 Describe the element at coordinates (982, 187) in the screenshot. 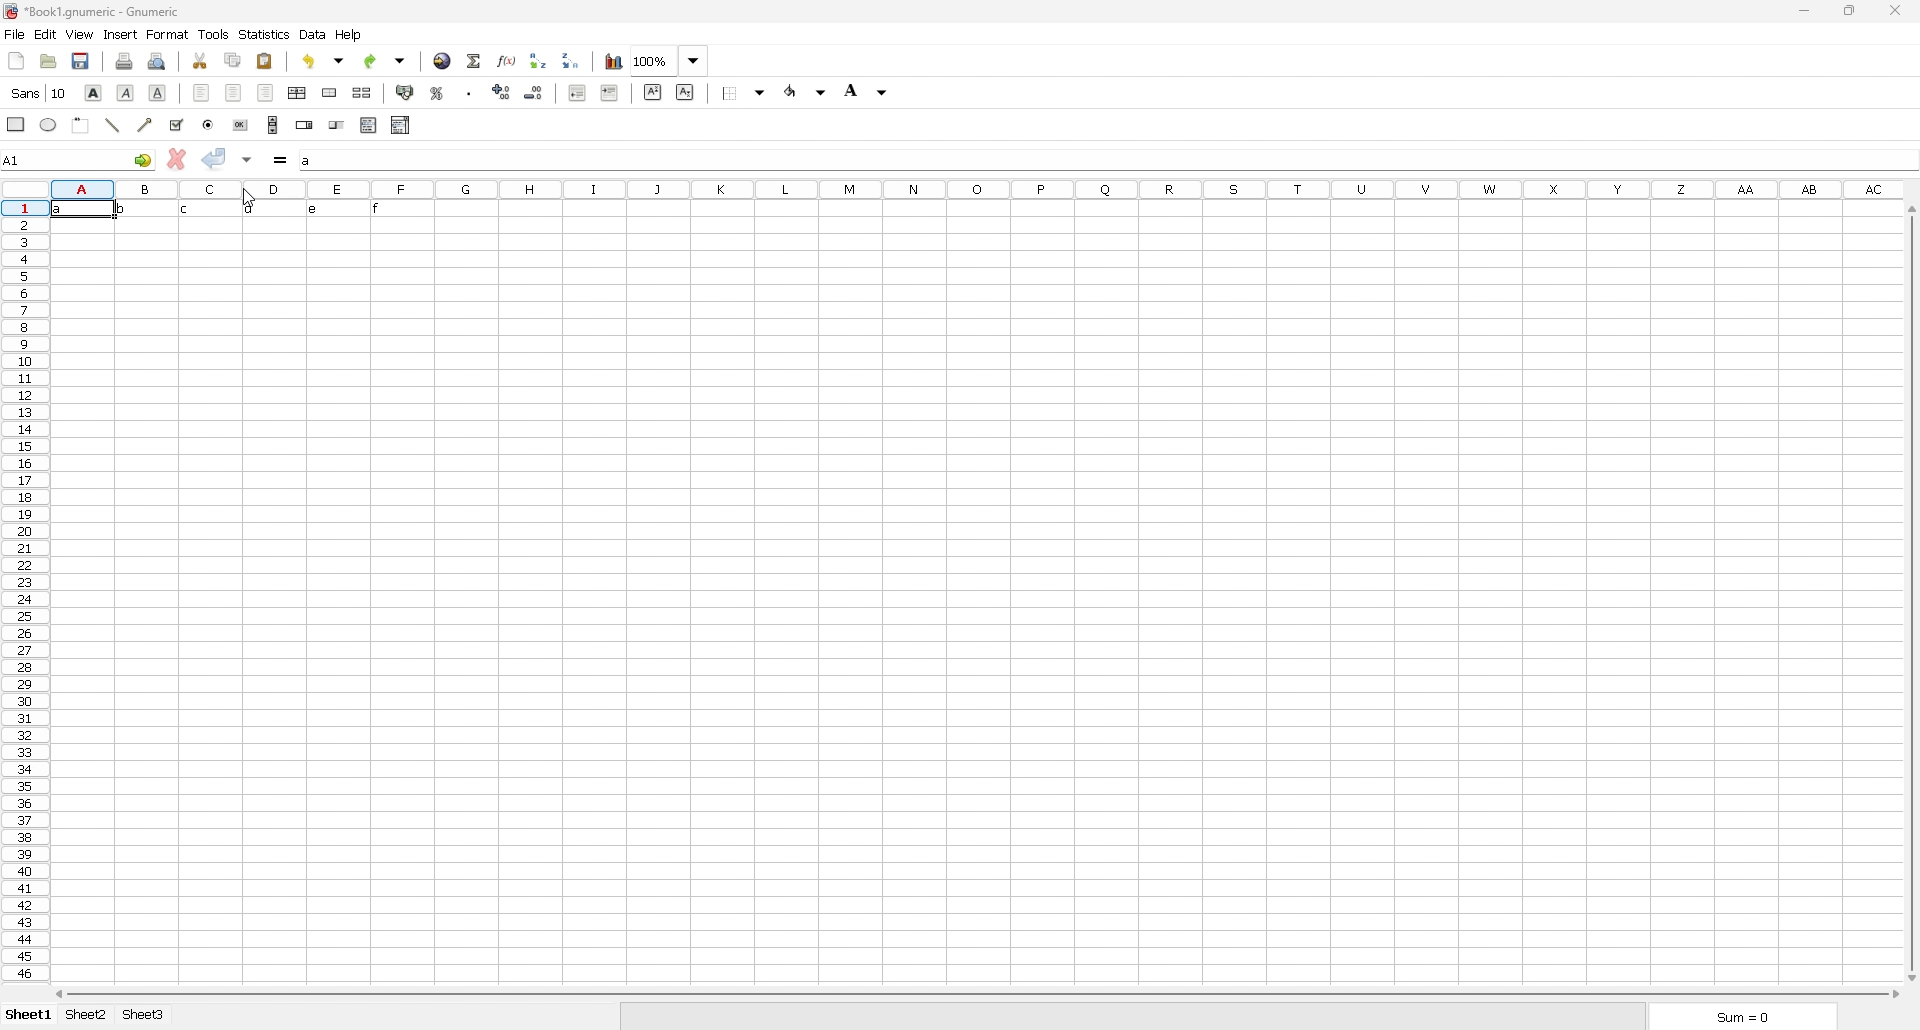

I see `columns` at that location.